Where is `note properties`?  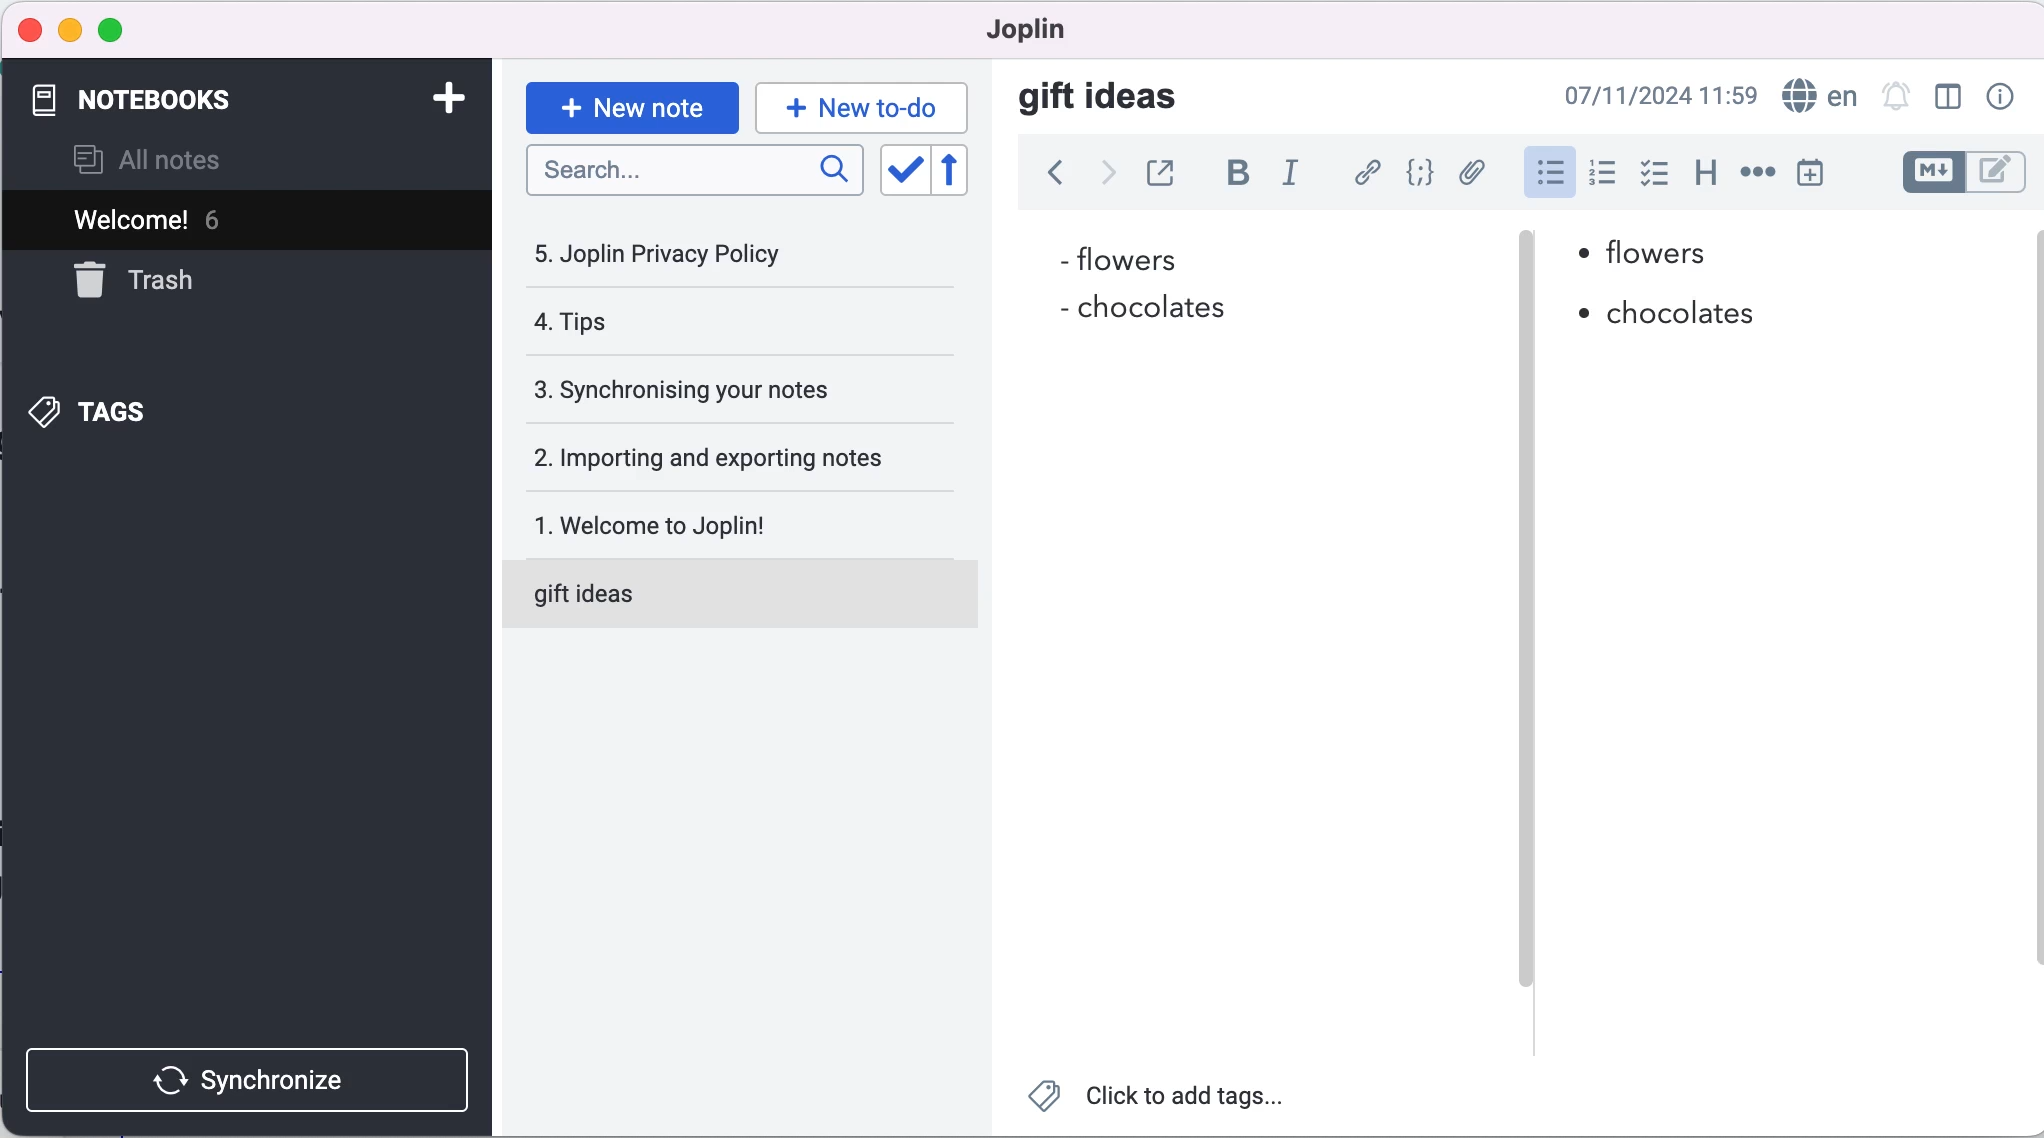 note properties is located at coordinates (1998, 98).